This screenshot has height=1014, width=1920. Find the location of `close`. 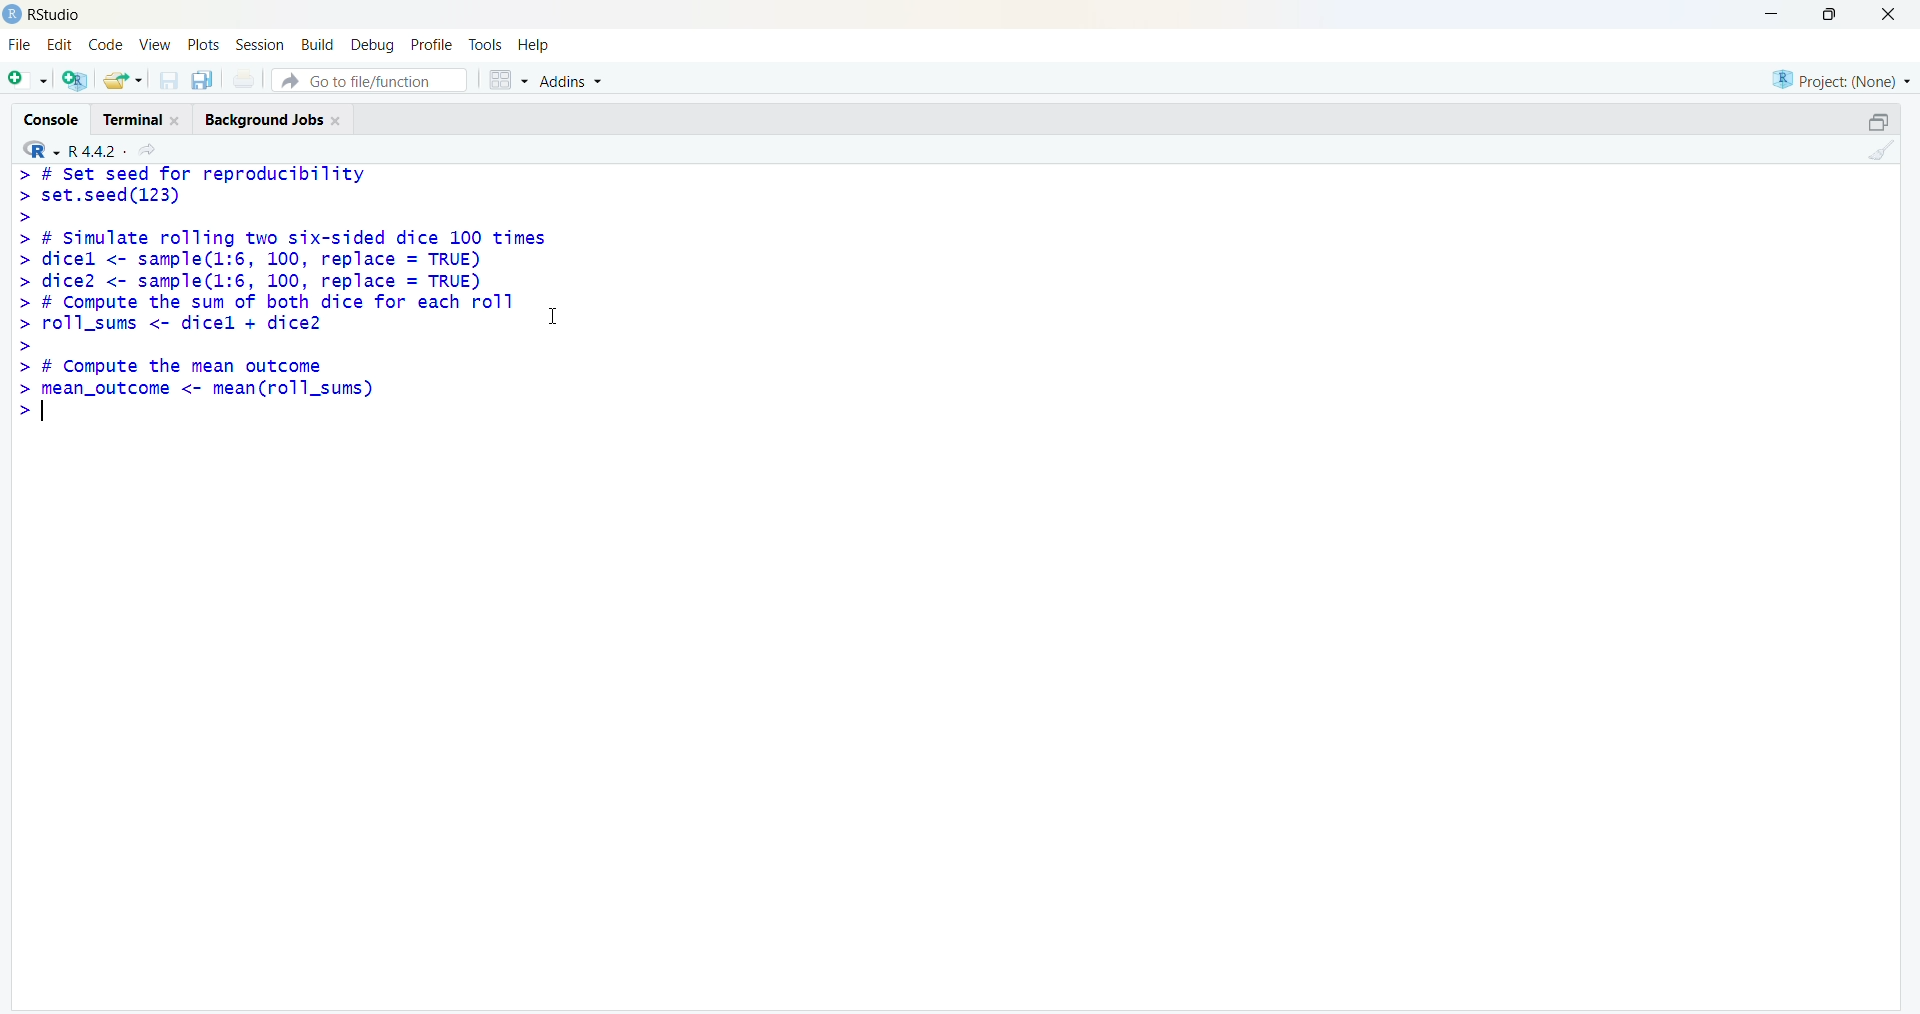

close is located at coordinates (338, 121).